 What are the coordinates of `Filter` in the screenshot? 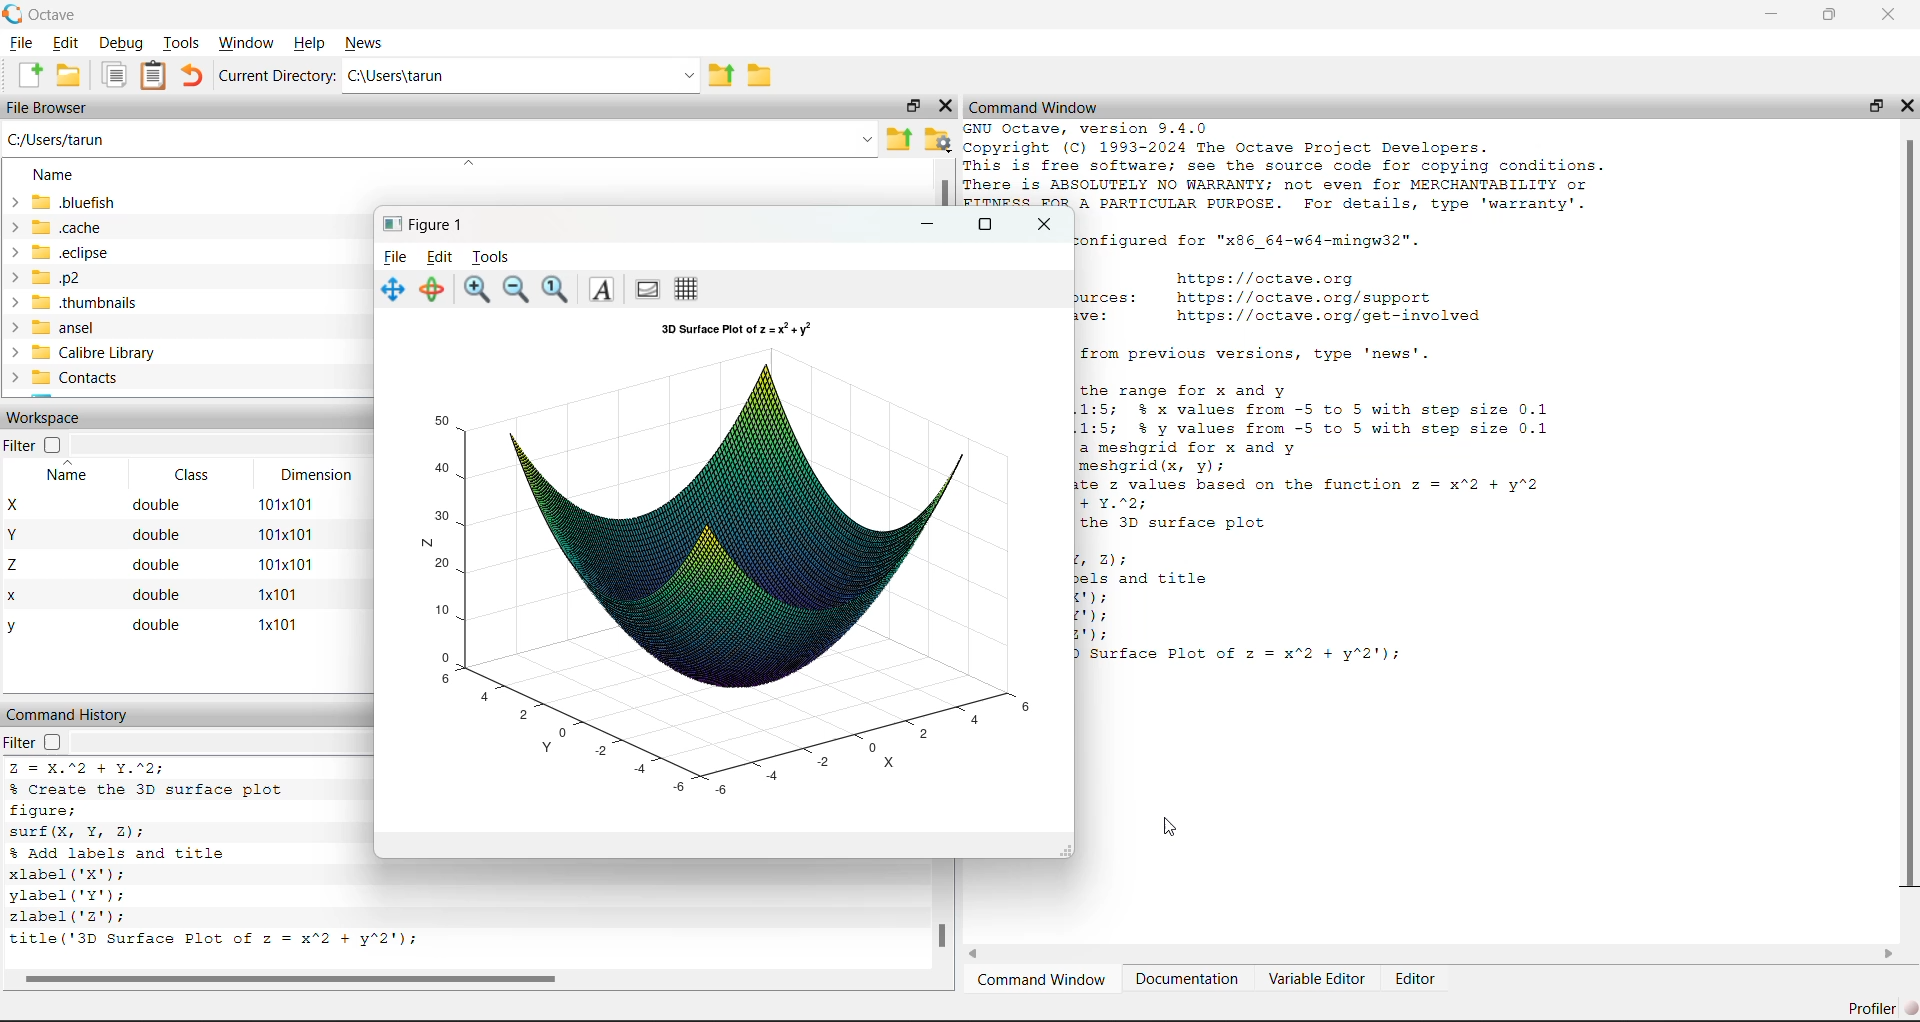 It's located at (20, 742).